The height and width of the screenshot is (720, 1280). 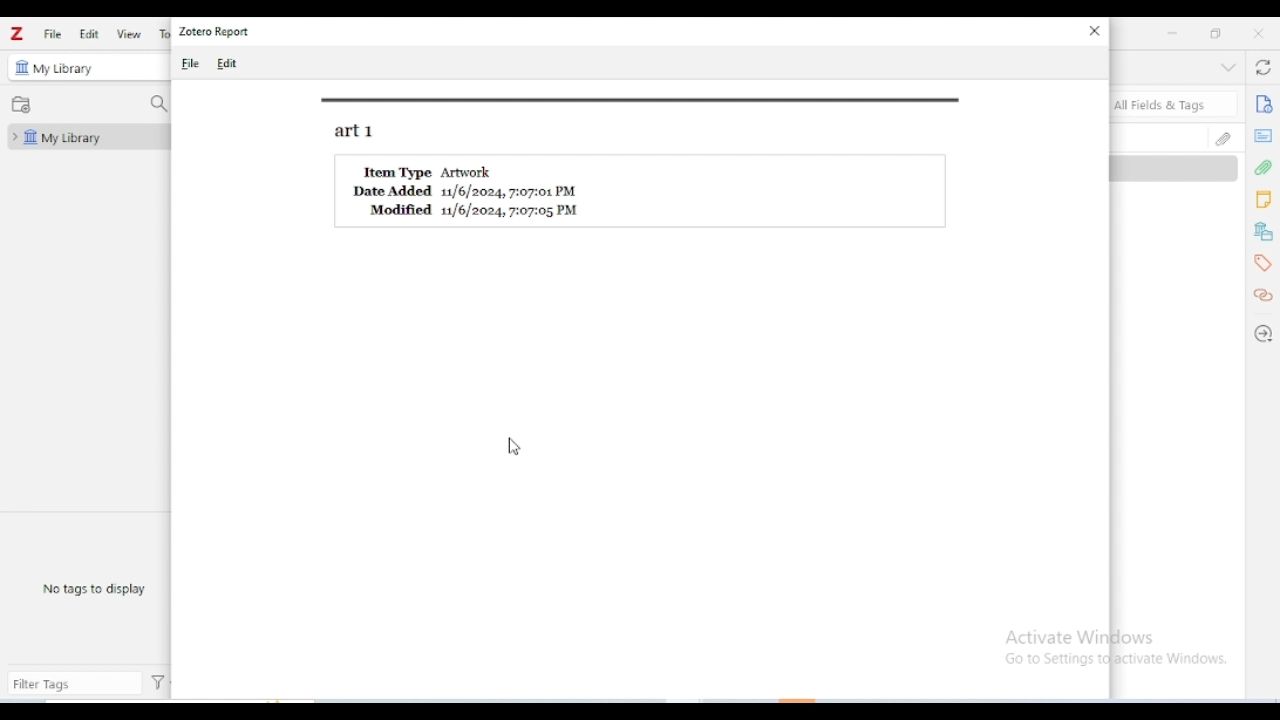 I want to click on attachments, so click(x=1264, y=169).